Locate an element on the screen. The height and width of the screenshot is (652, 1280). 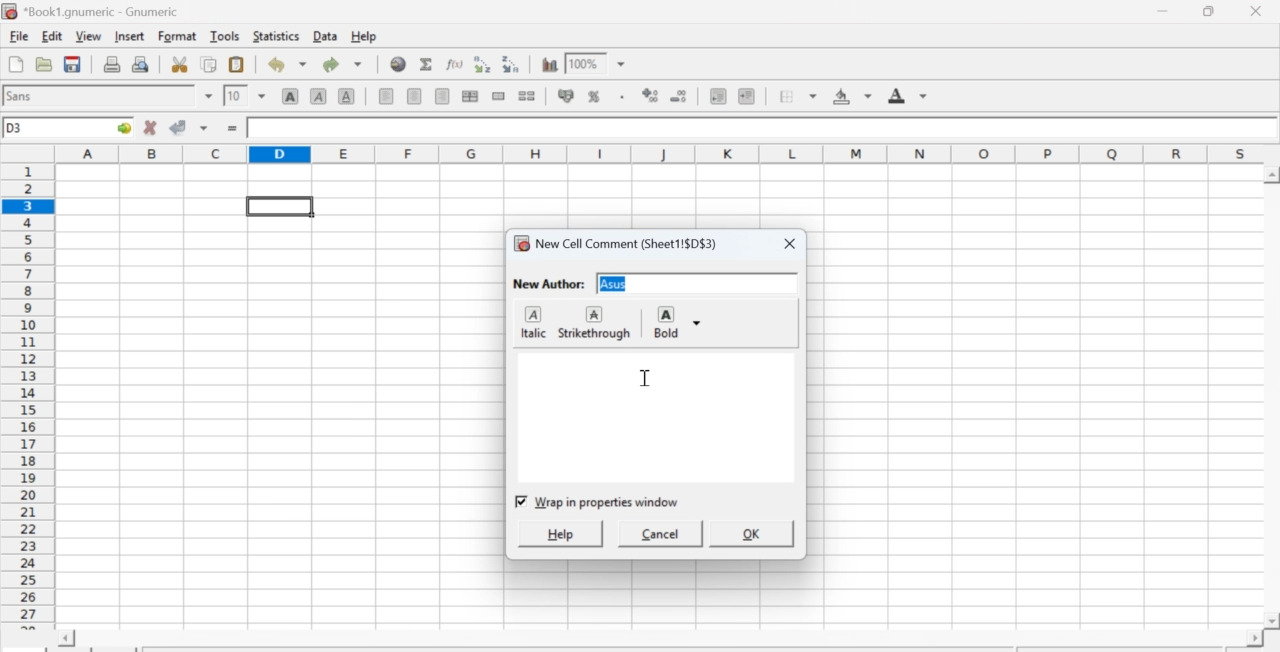
down is located at coordinates (205, 127).